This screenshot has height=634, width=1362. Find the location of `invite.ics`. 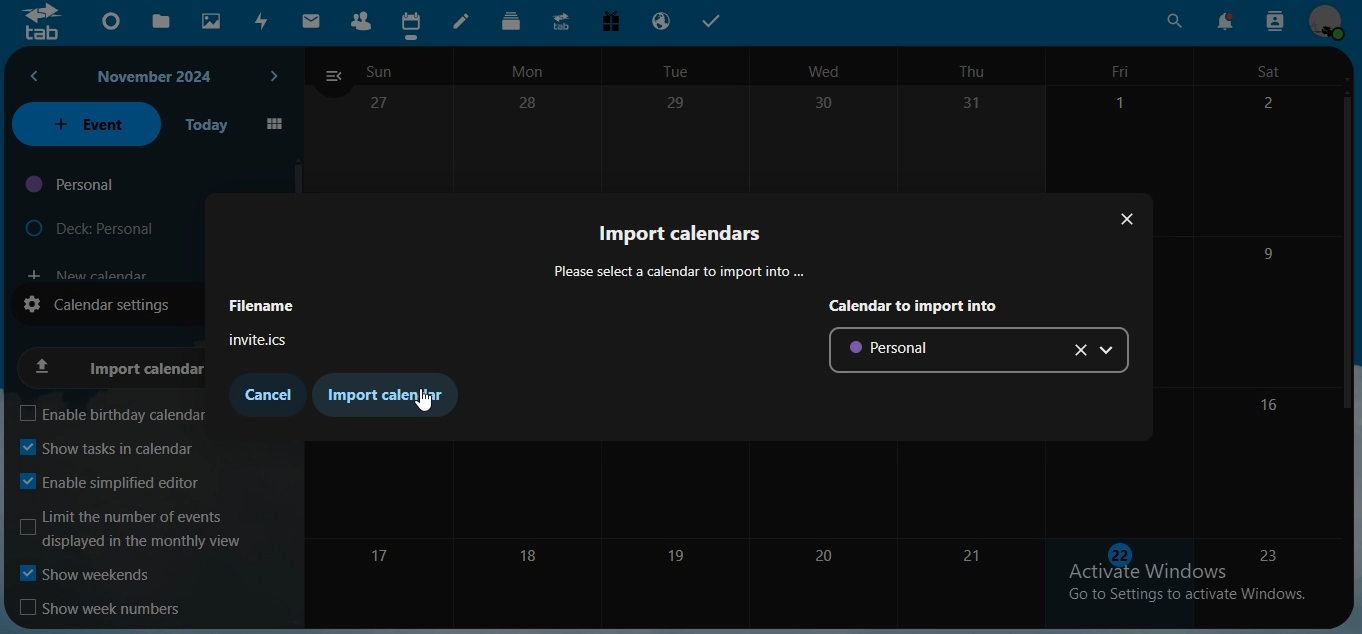

invite.ics is located at coordinates (261, 341).